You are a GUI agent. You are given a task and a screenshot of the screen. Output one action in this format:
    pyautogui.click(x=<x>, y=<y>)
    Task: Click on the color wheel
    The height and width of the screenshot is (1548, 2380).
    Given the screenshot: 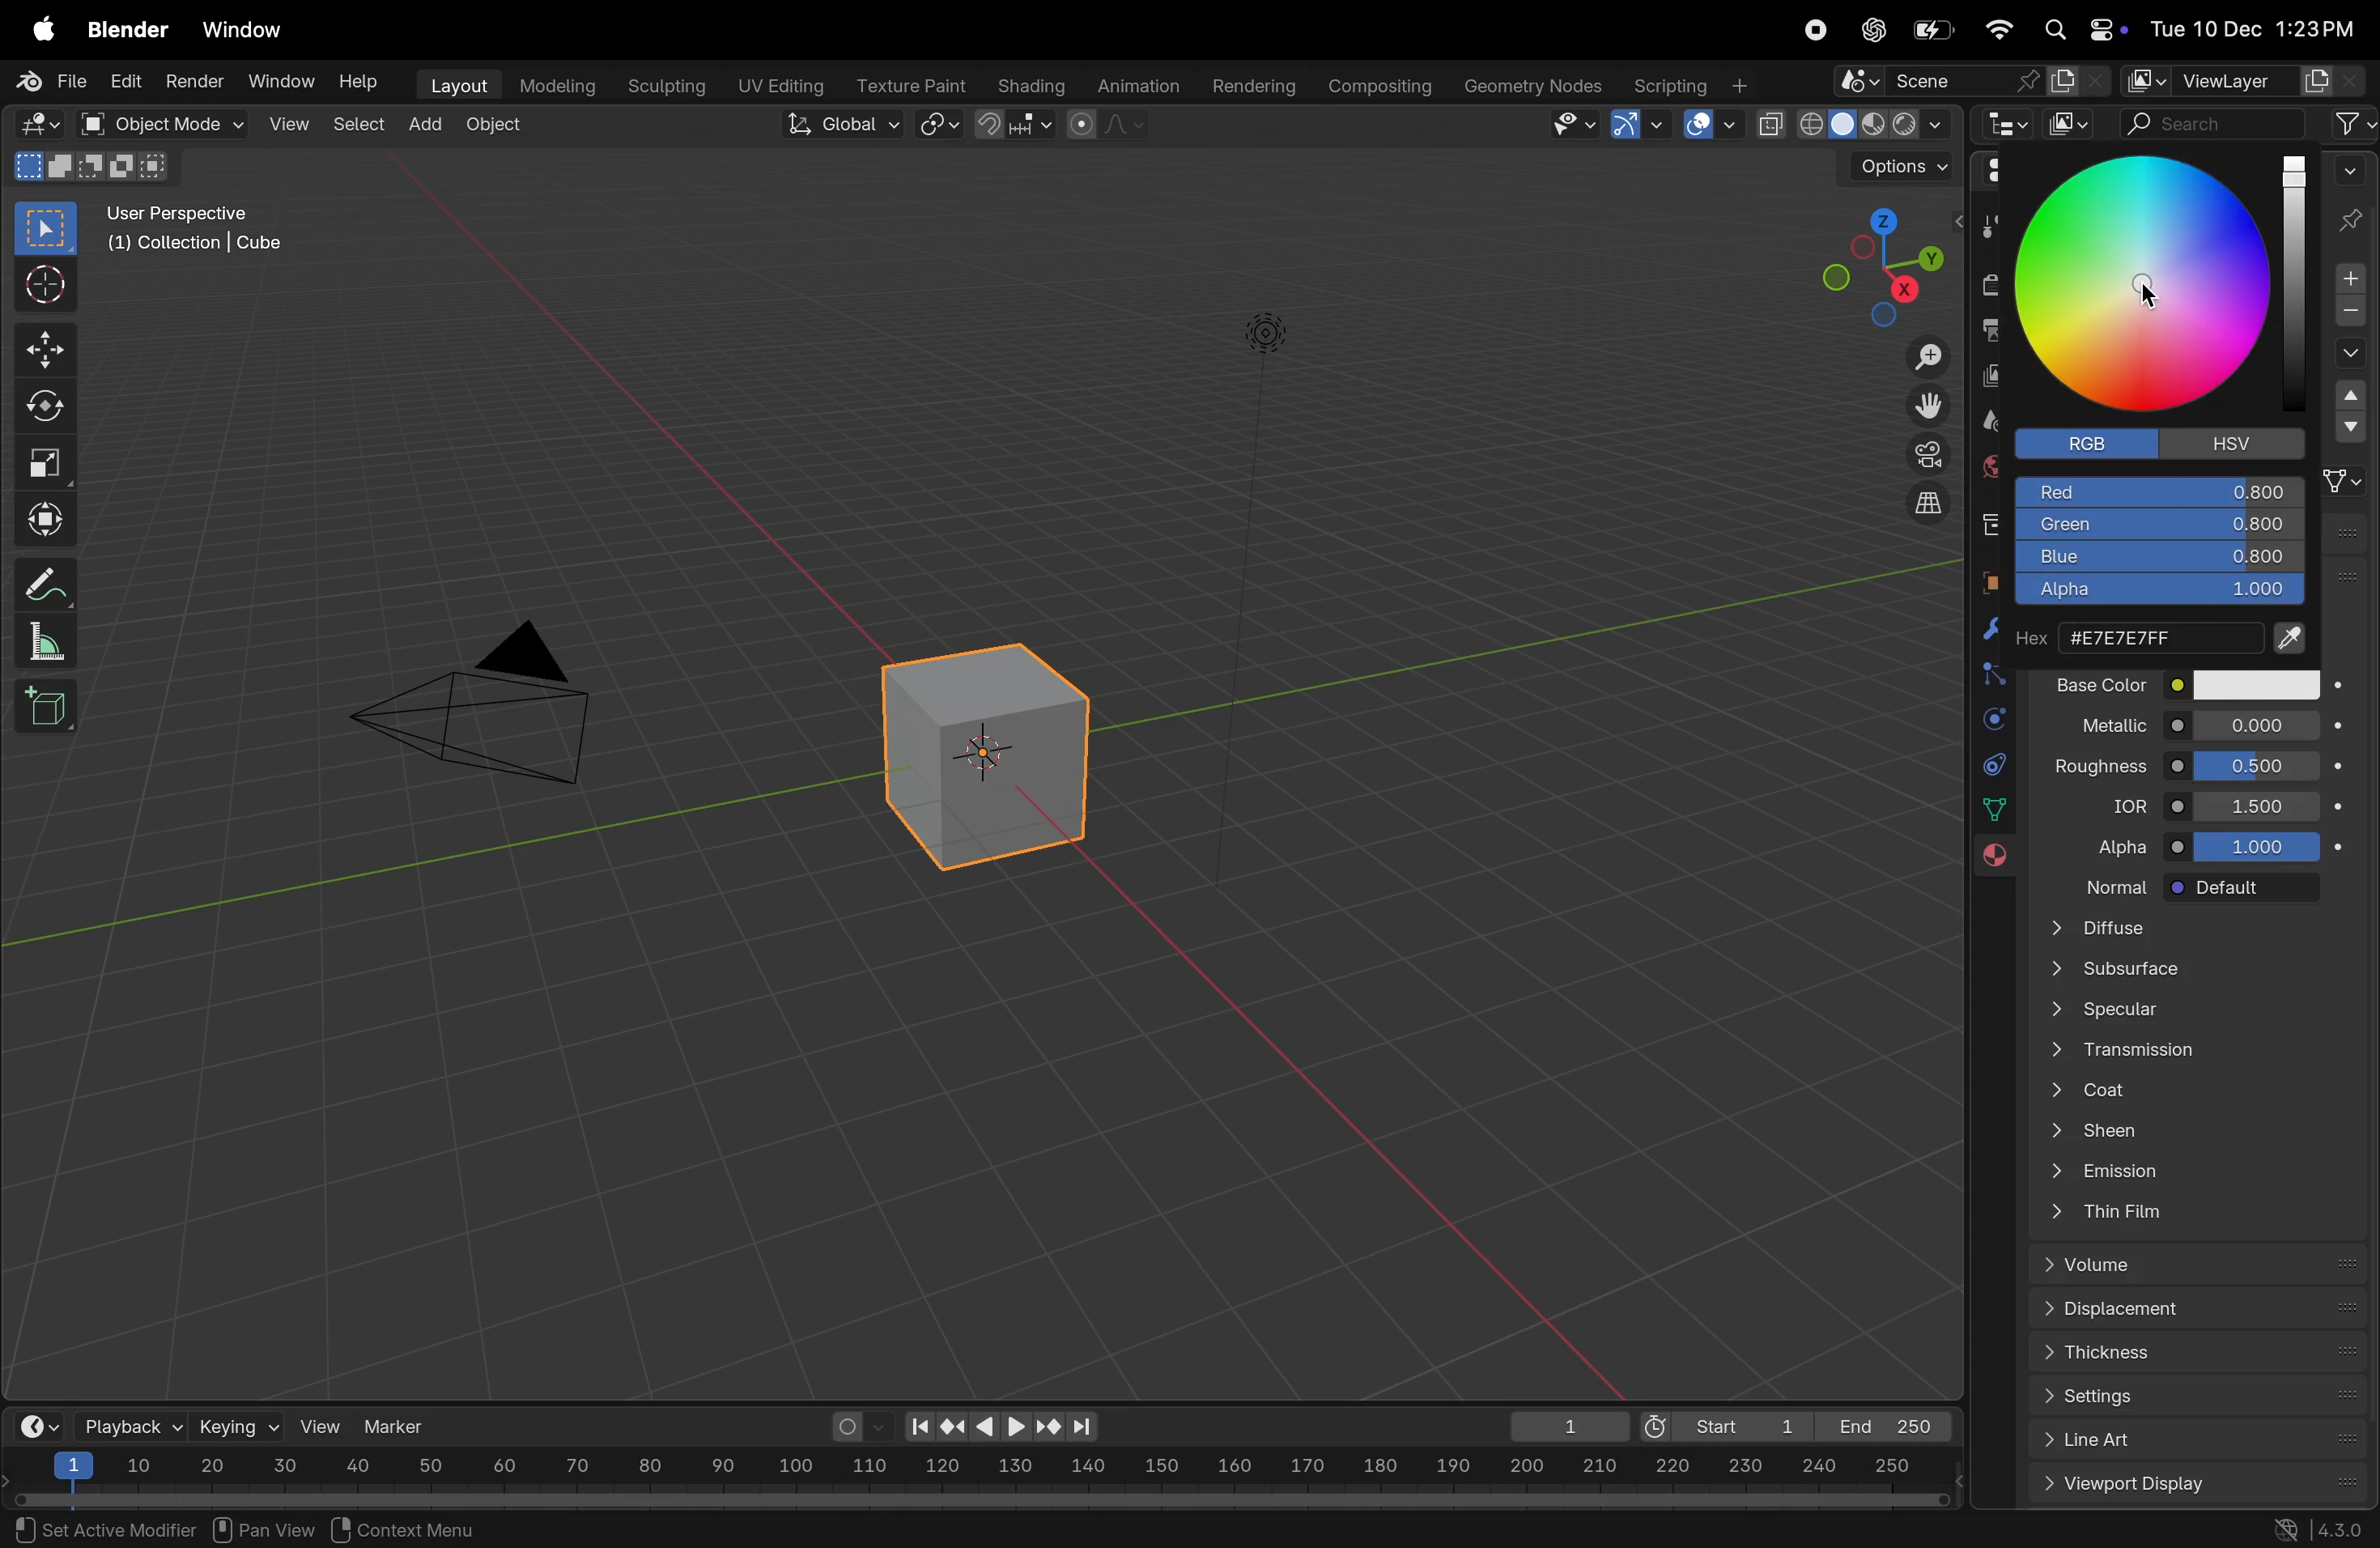 What is the action you would take?
    pyautogui.click(x=2145, y=283)
    